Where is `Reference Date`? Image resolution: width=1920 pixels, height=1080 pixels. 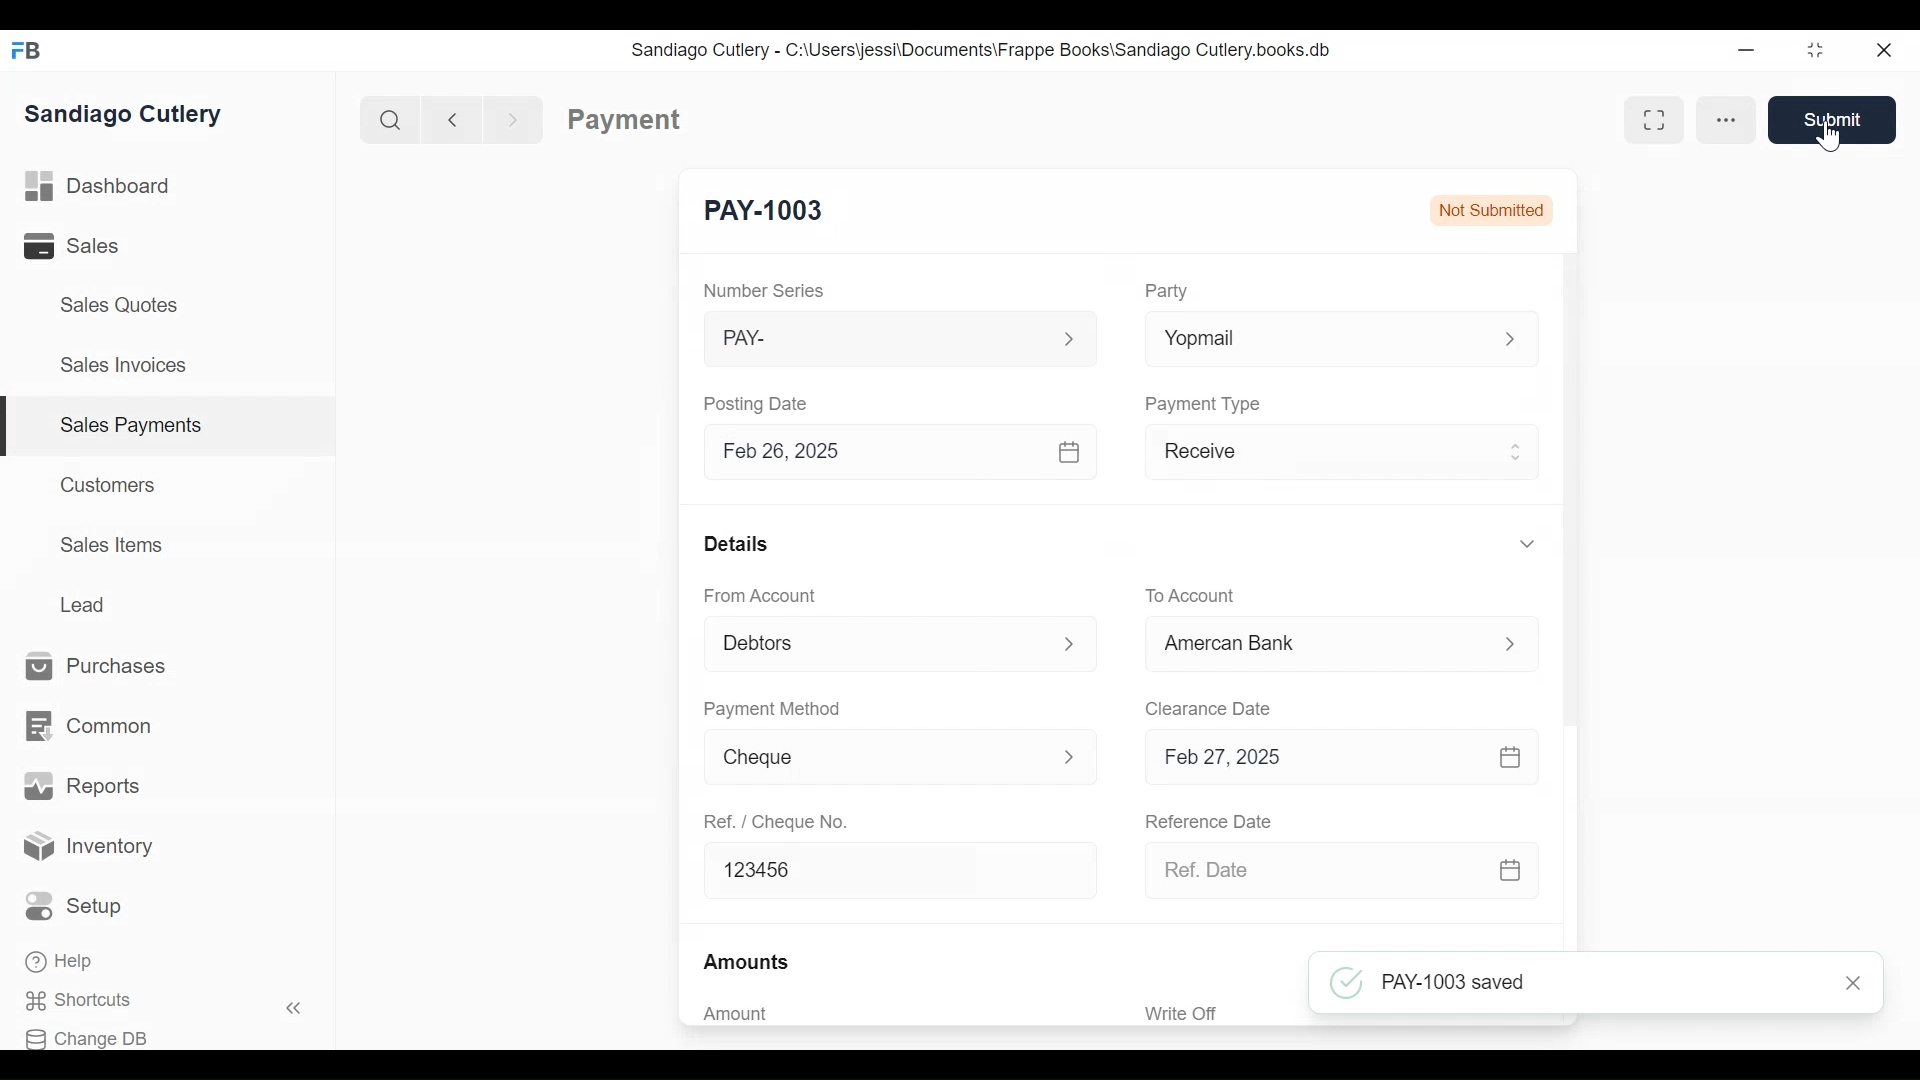 Reference Date is located at coordinates (1209, 822).